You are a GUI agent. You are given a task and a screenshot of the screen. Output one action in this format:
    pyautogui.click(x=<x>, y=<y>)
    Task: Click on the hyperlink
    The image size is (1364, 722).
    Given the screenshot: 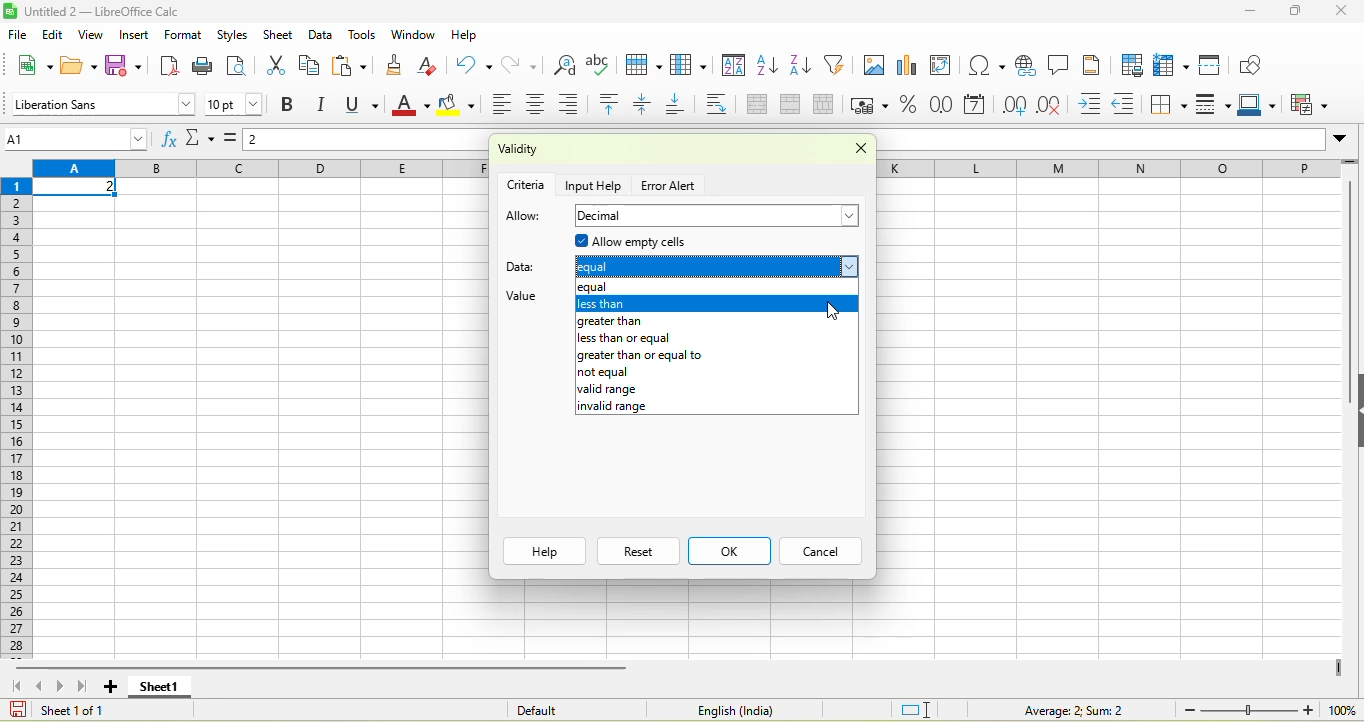 What is the action you would take?
    pyautogui.click(x=1025, y=65)
    